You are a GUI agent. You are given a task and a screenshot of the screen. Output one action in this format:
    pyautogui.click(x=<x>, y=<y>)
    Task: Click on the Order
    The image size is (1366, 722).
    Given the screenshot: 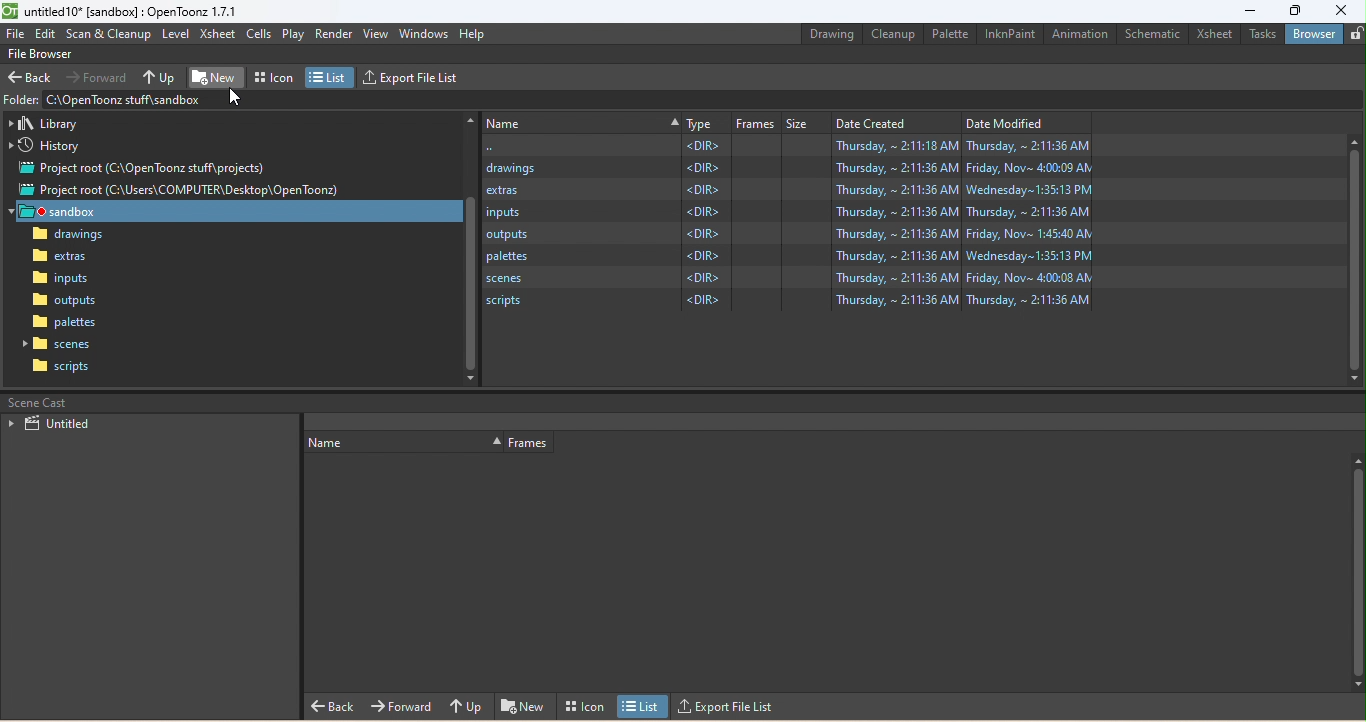 What is the action you would take?
    pyautogui.click(x=582, y=121)
    